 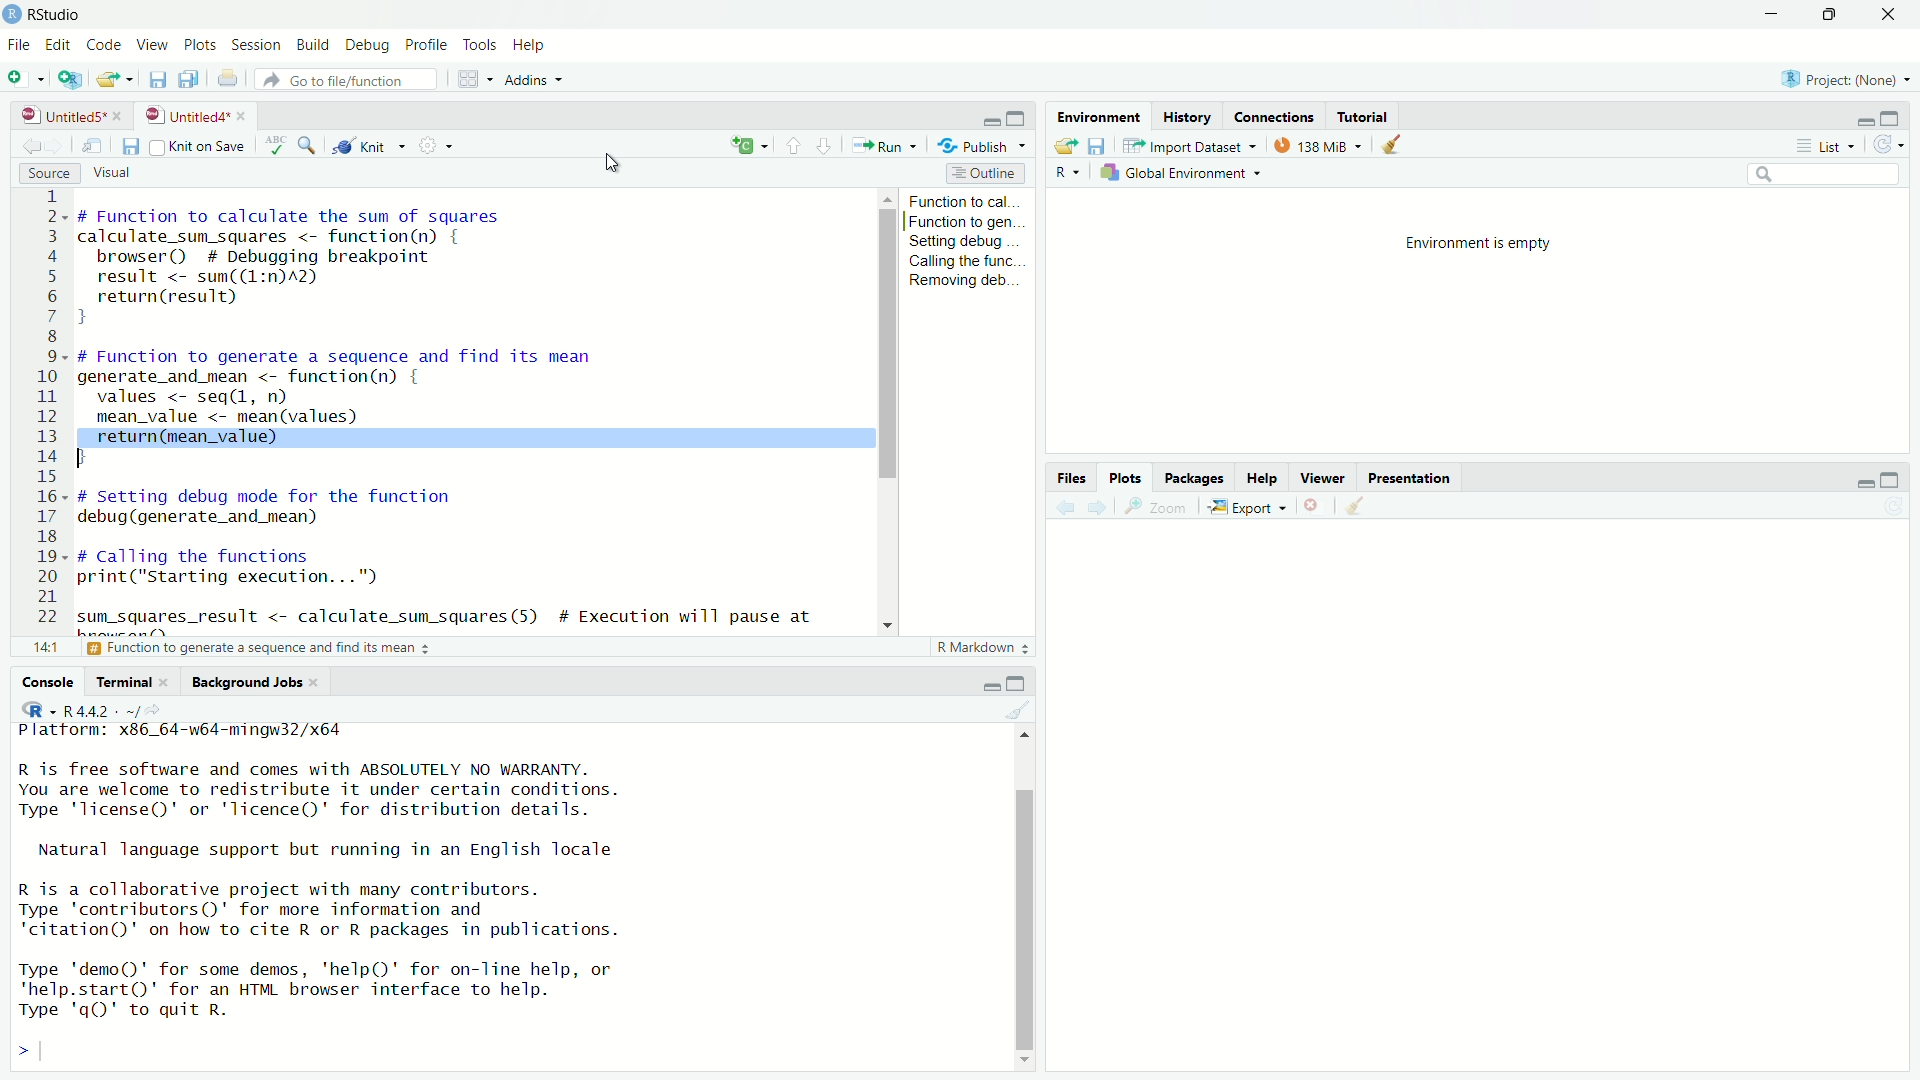 I want to click on view a larger version of the plot in new window, so click(x=1162, y=507).